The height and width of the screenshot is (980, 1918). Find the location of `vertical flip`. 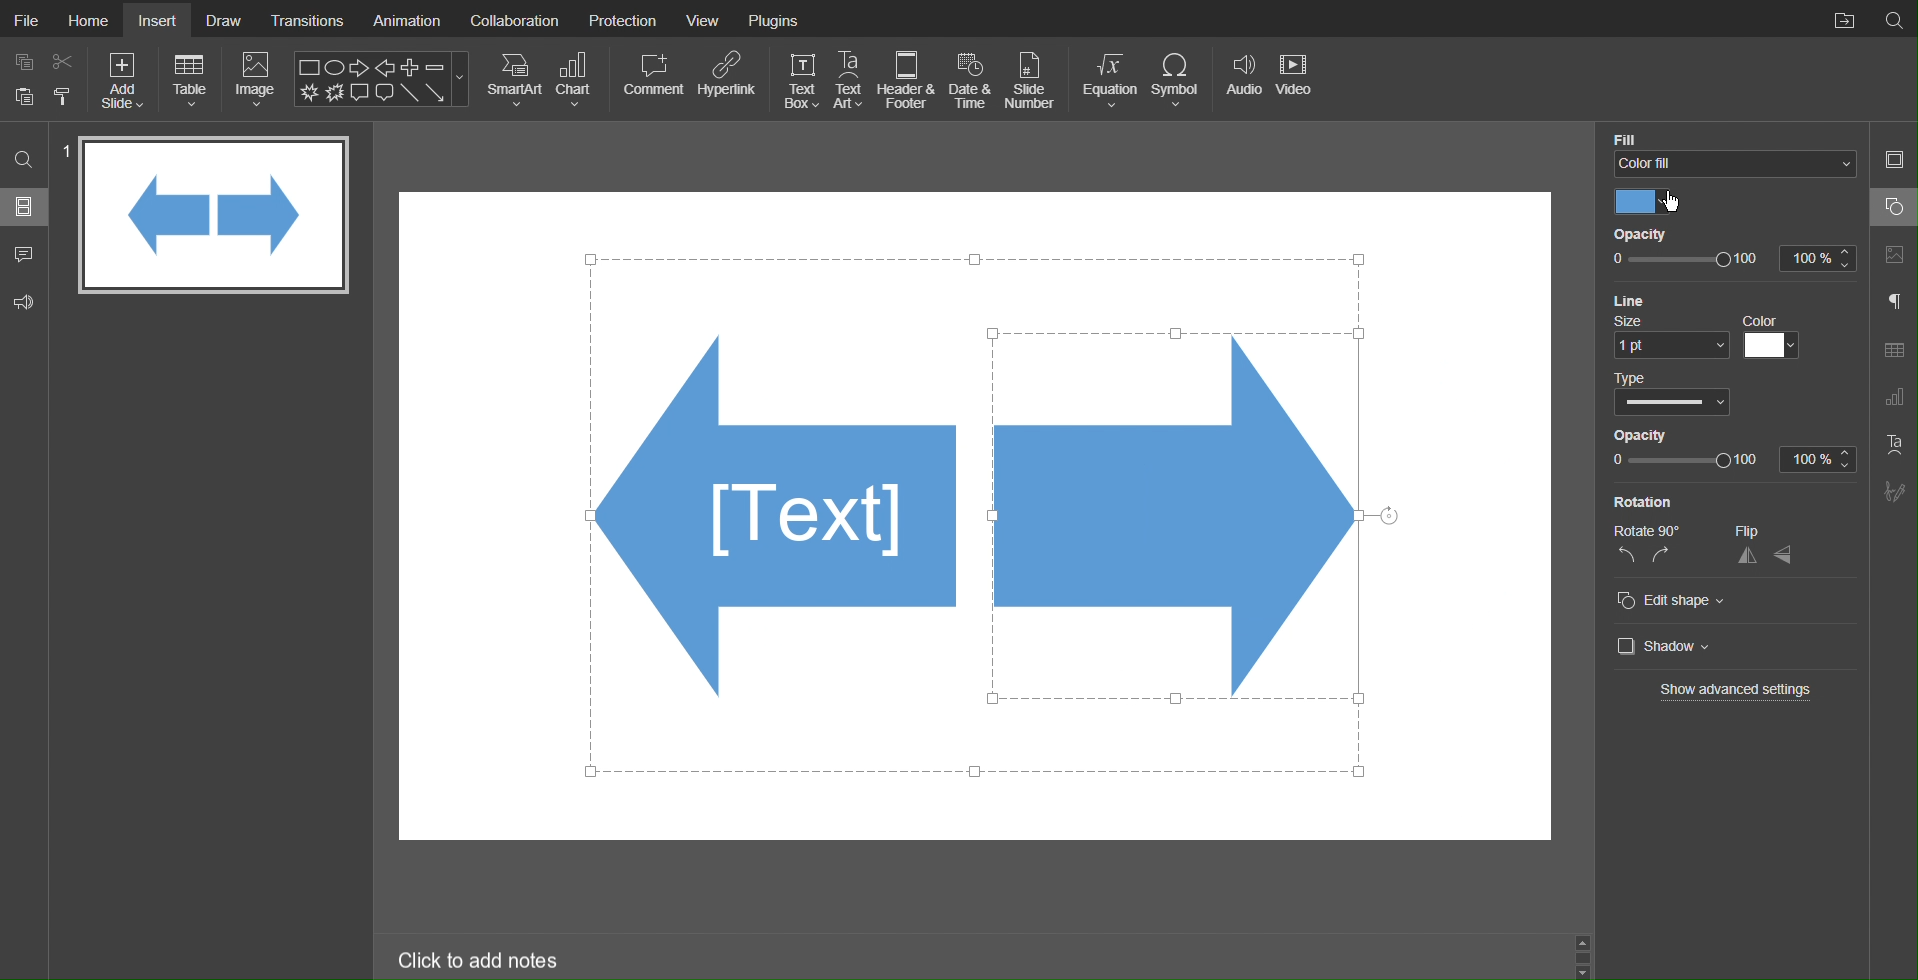

vertical flip is located at coordinates (1785, 554).